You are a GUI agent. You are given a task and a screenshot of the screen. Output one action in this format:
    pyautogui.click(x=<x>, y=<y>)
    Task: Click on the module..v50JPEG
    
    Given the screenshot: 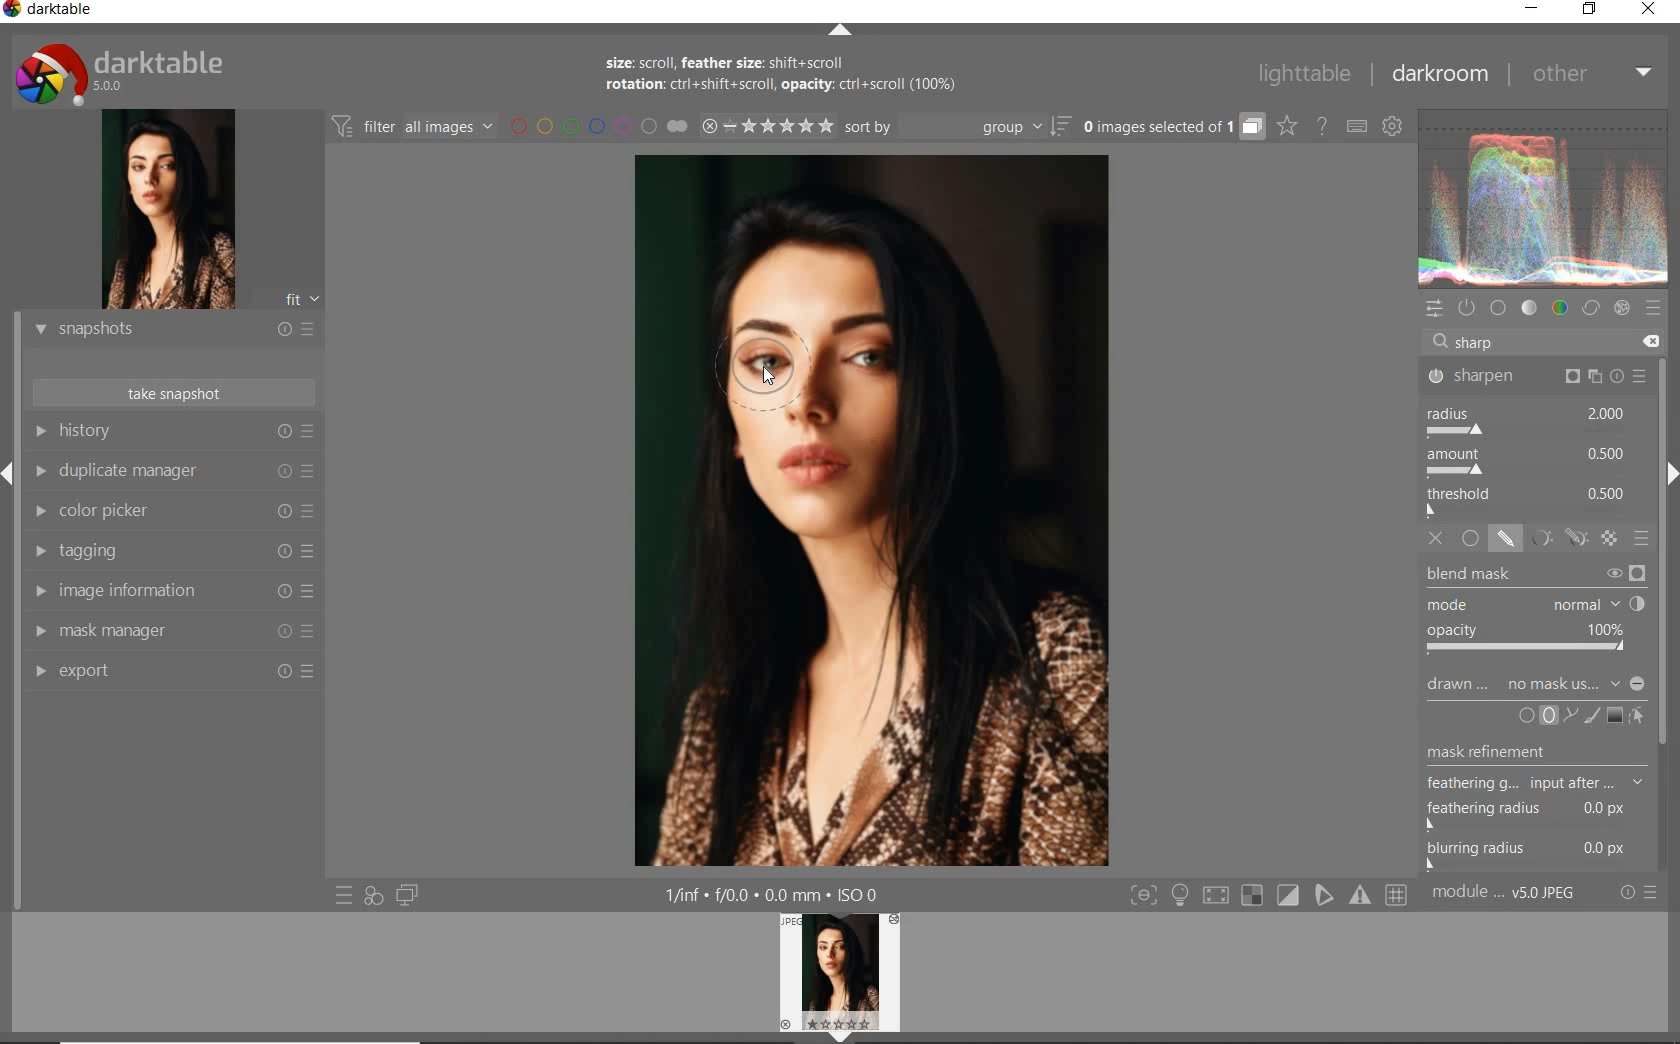 What is the action you would take?
    pyautogui.click(x=1504, y=891)
    